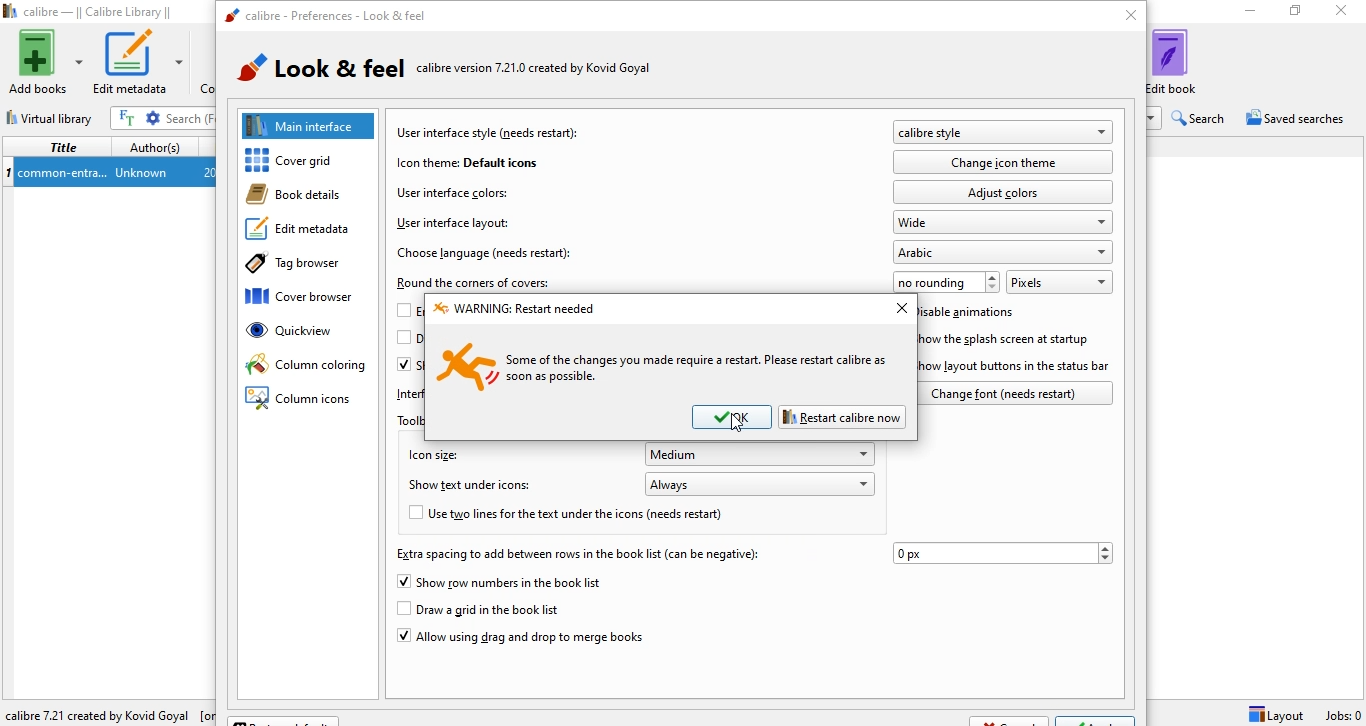 Image resolution: width=1366 pixels, height=726 pixels. What do you see at coordinates (664, 366) in the screenshot?
I see `some of the chnages you made require a restart. Please restart calibre as soon as possible.` at bounding box center [664, 366].